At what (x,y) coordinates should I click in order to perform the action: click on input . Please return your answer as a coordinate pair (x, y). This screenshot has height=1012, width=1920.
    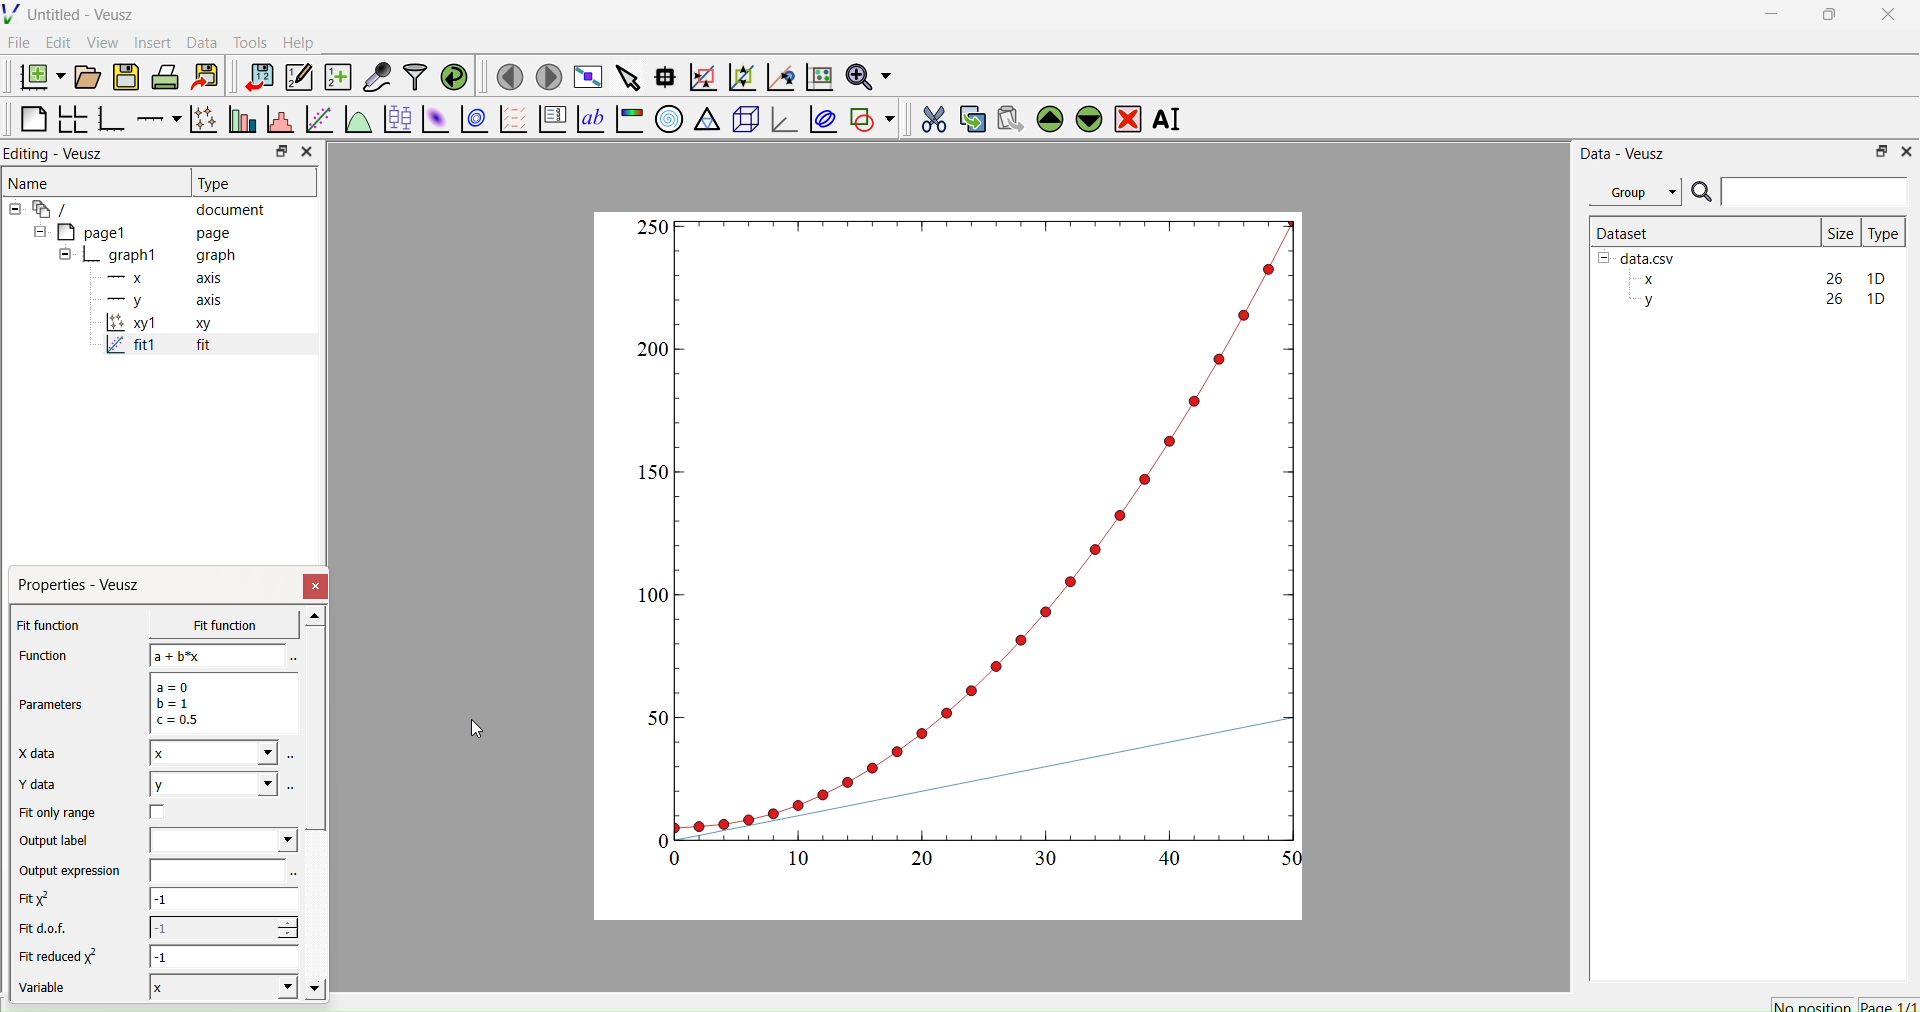
    Looking at the image, I should click on (214, 870).